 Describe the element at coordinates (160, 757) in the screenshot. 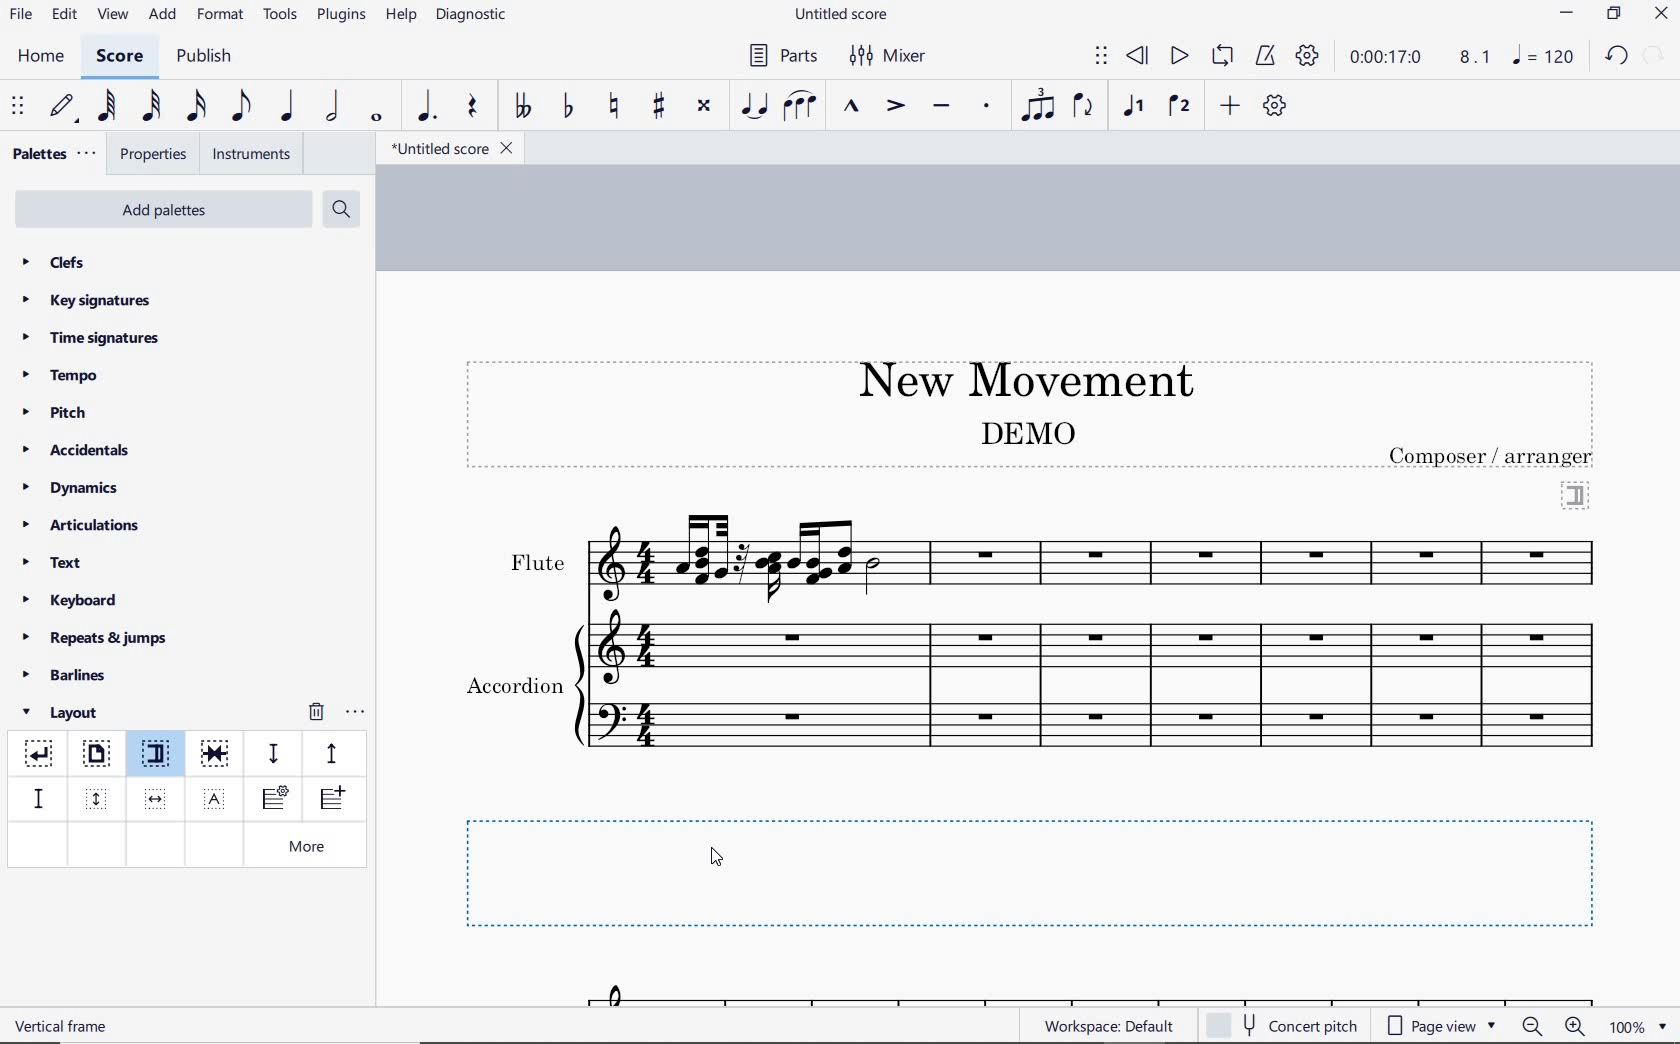

I see `section break` at that location.